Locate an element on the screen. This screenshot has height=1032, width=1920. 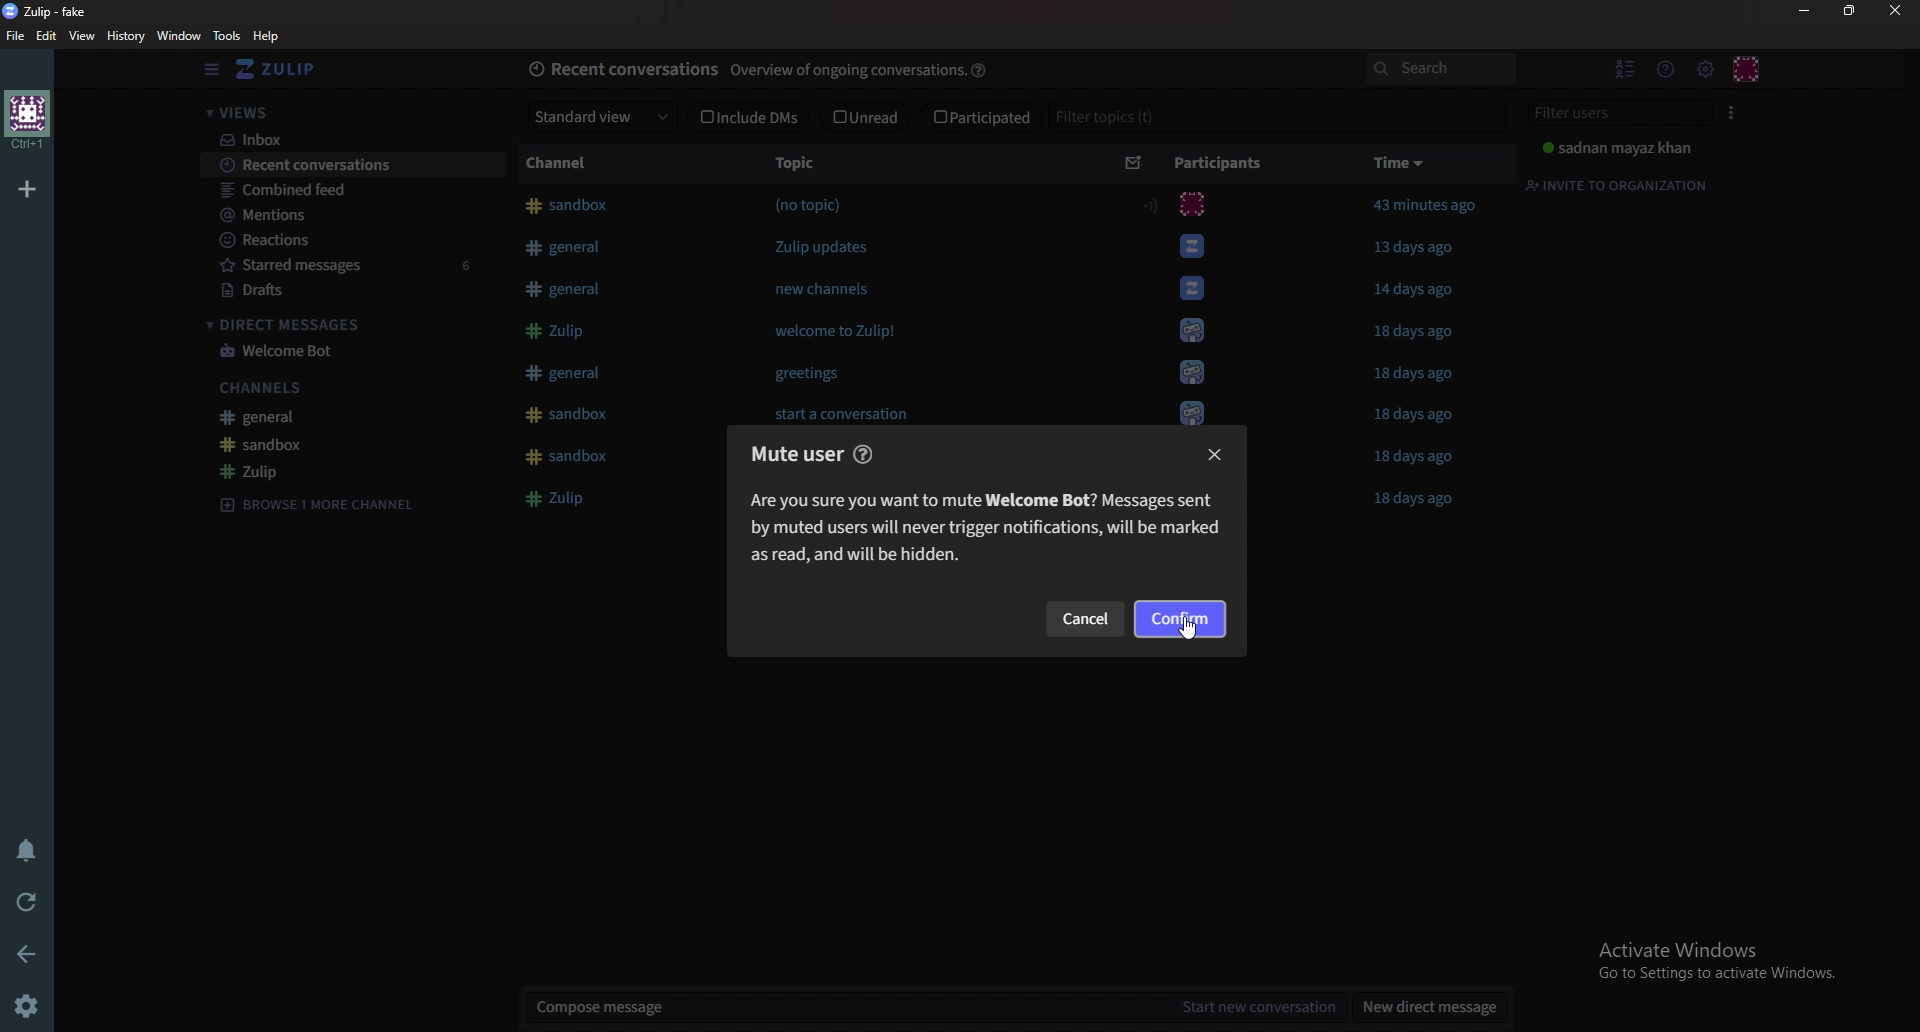
Sort by unread message count is located at coordinates (1134, 164).